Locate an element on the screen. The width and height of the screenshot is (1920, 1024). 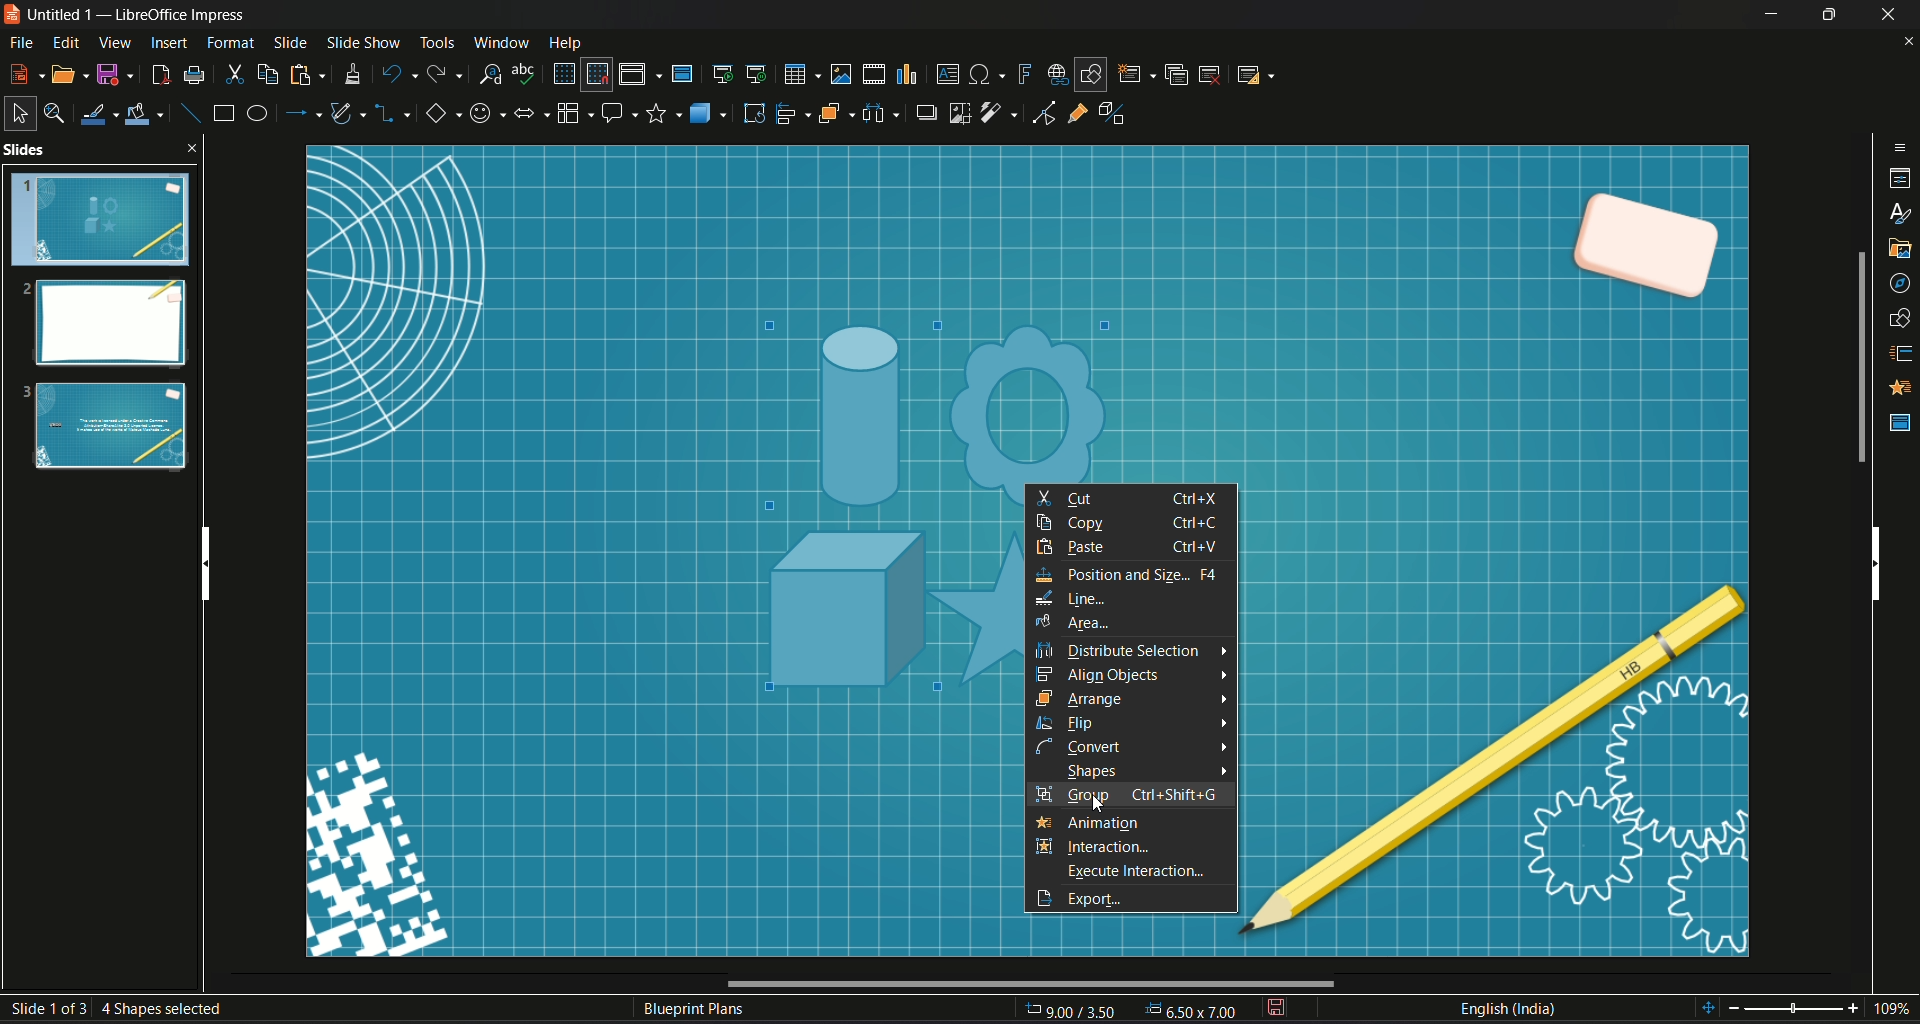
crop image is located at coordinates (961, 112).